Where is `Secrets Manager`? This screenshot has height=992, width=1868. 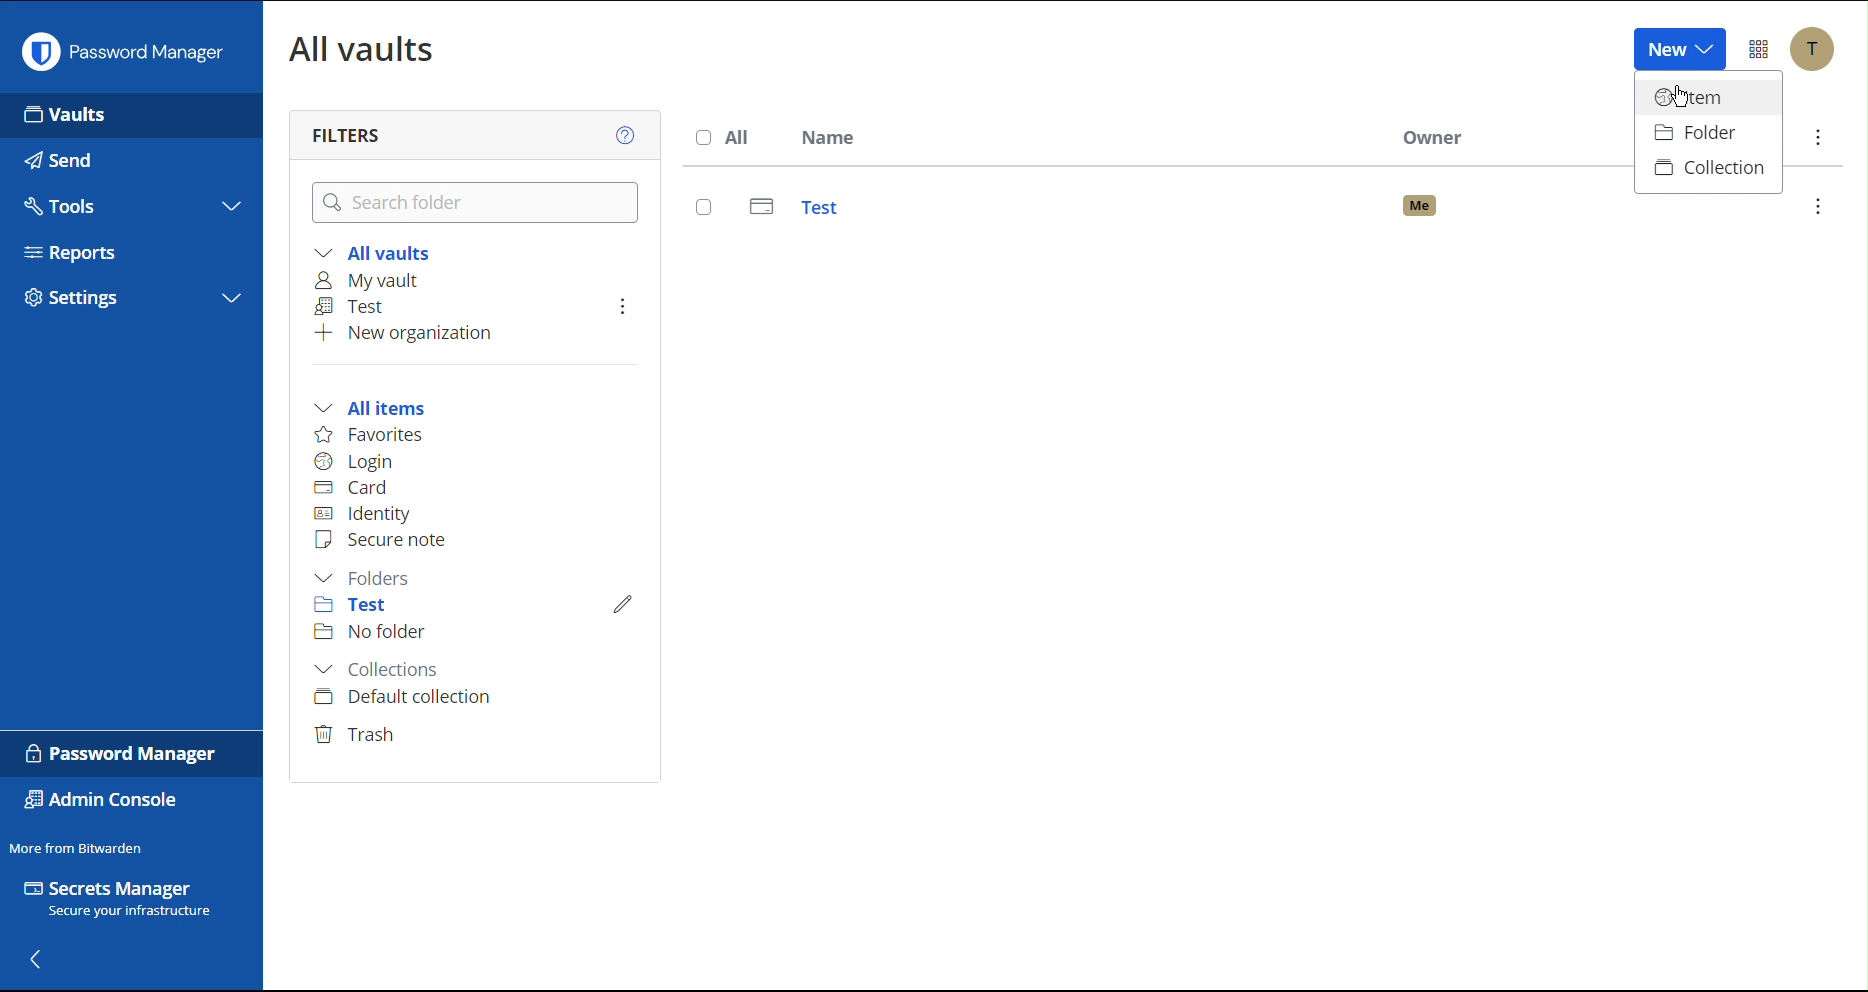
Secrets Manager is located at coordinates (130, 903).